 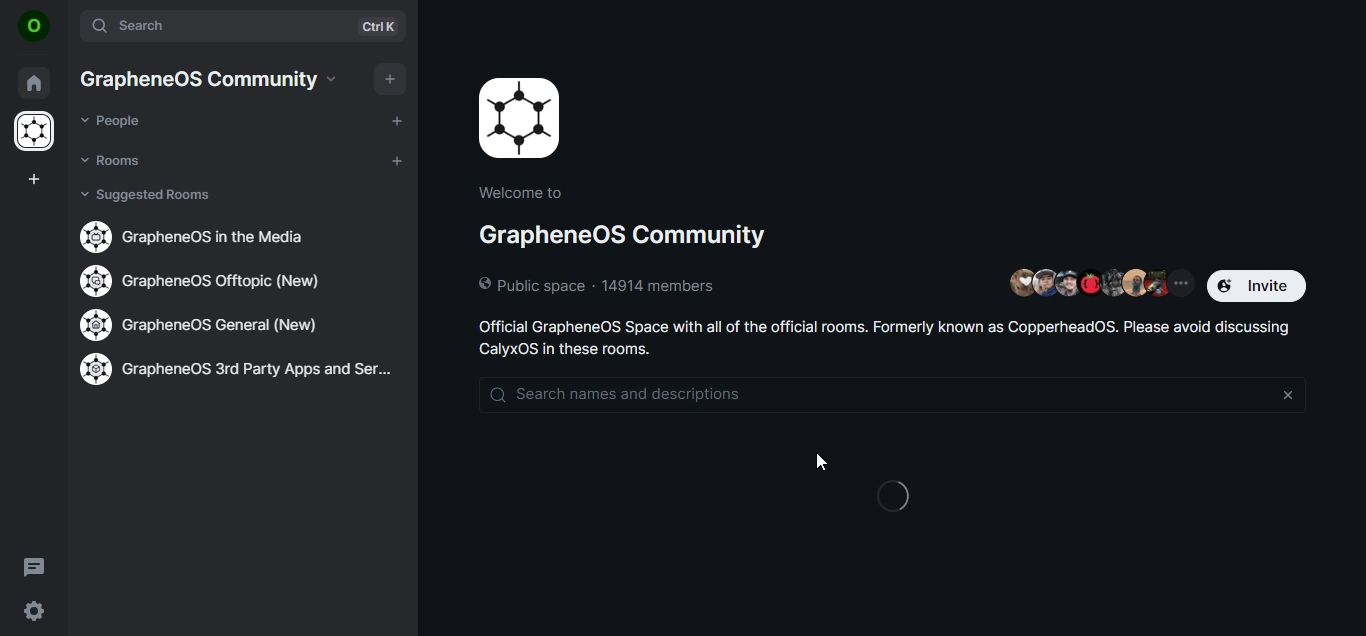 I want to click on home, so click(x=35, y=83).